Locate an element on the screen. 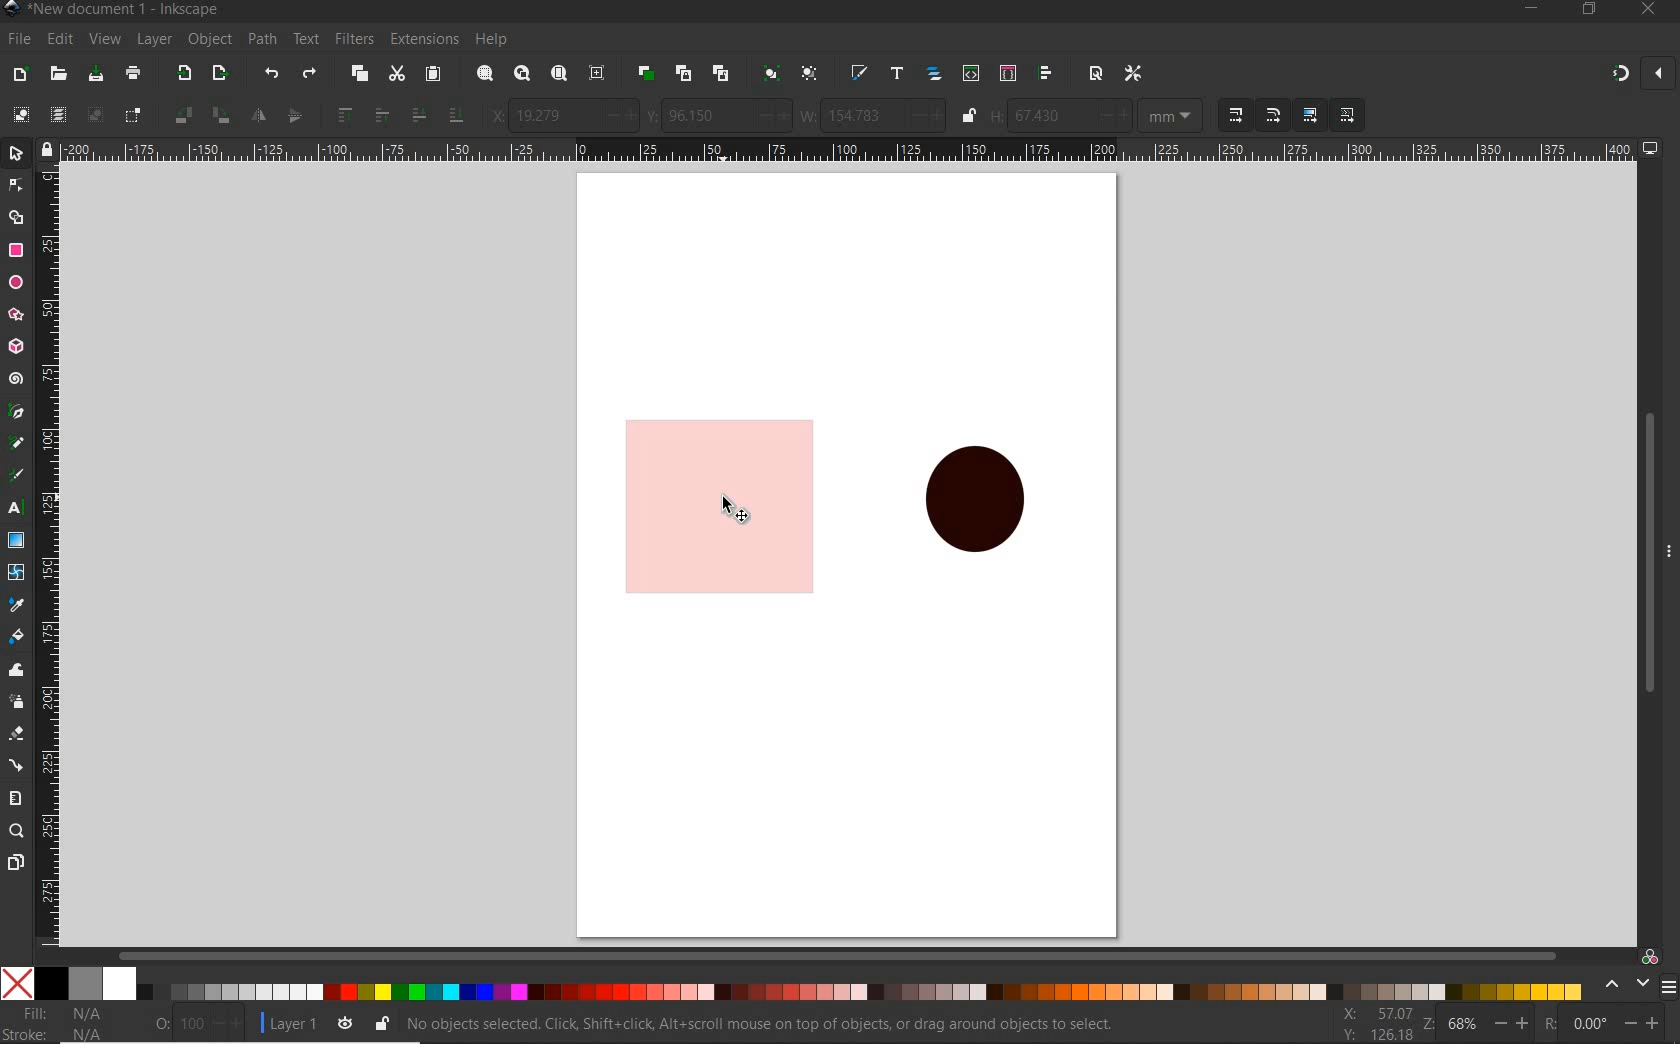 The image size is (1680, 1044). new is located at coordinates (20, 76).